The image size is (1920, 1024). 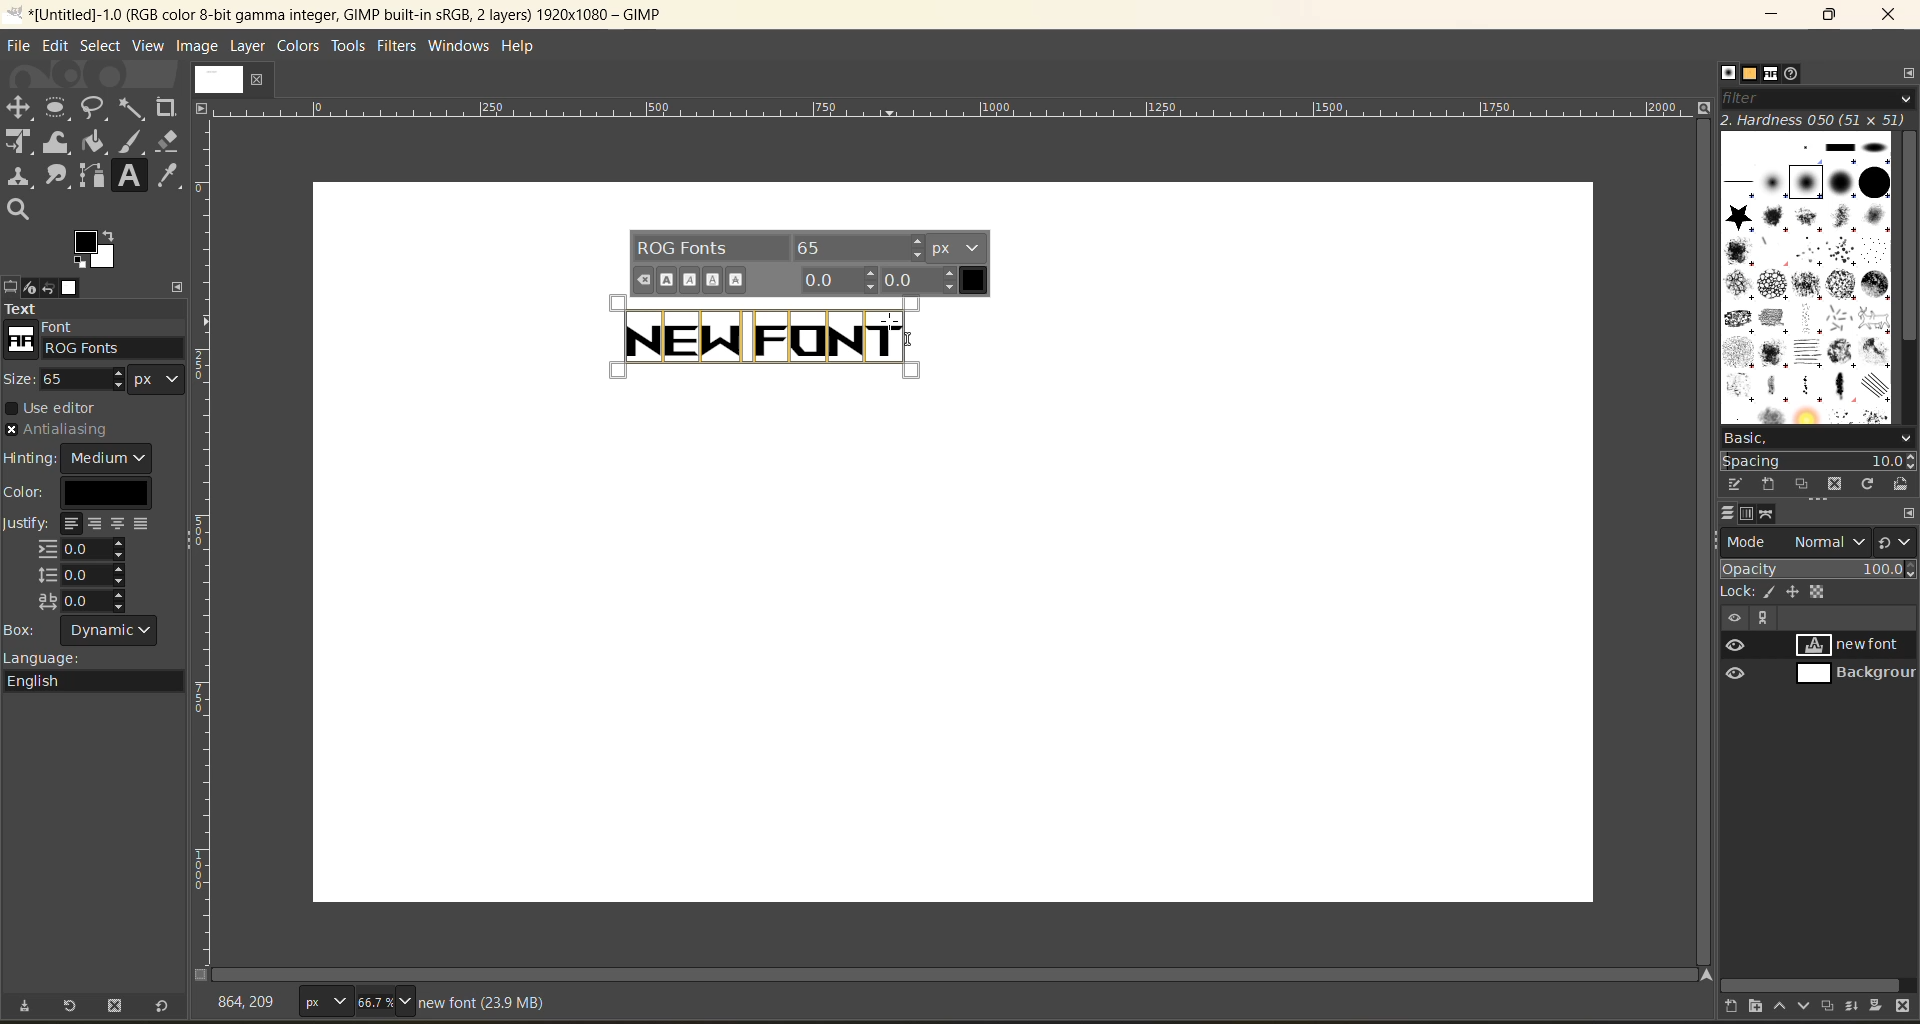 I want to click on preview, so click(x=1734, y=663).